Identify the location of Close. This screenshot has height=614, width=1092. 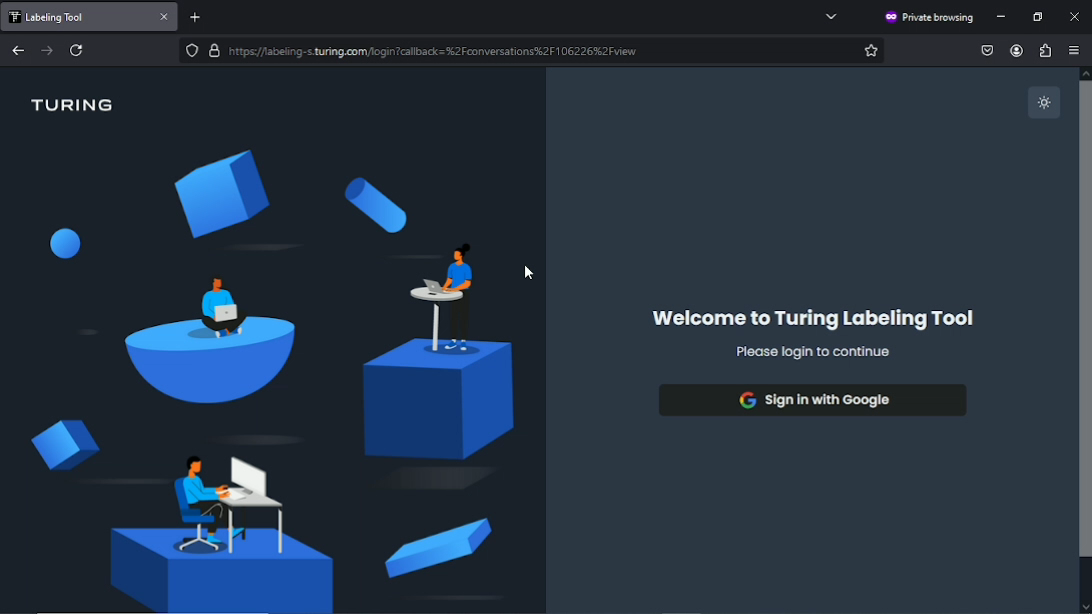
(1075, 15).